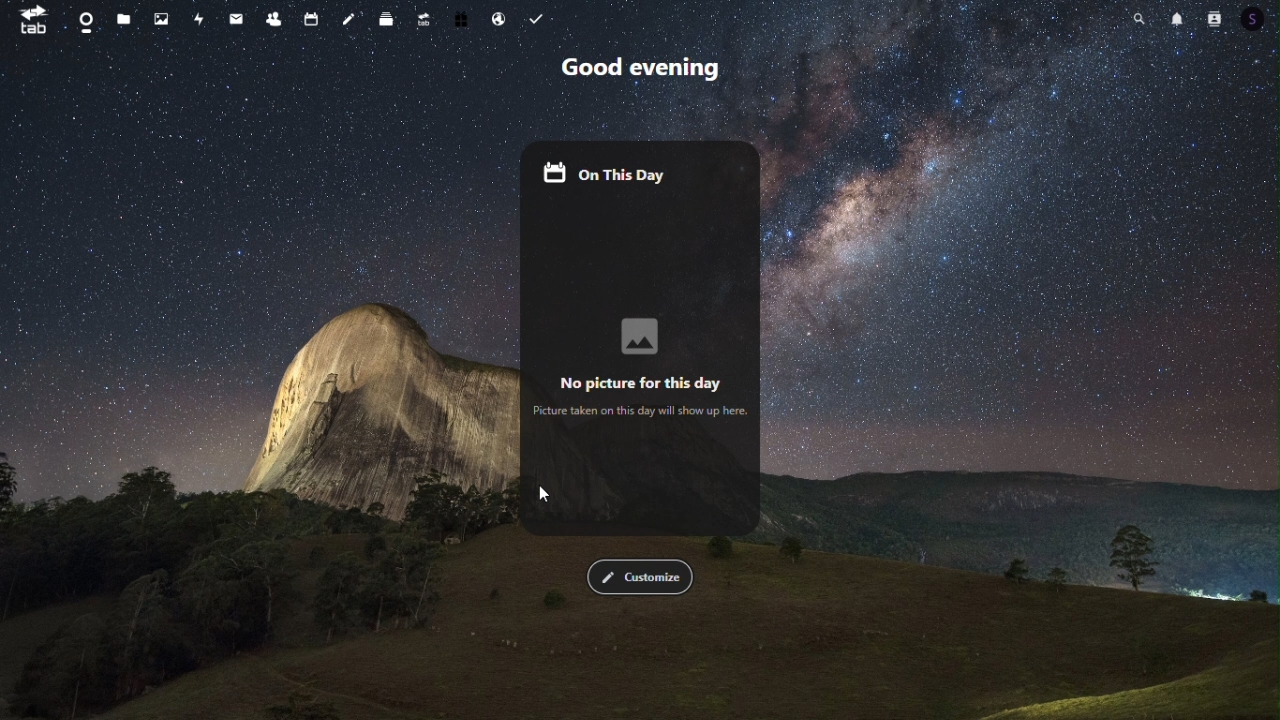  Describe the element at coordinates (34, 20) in the screenshot. I see `tab` at that location.